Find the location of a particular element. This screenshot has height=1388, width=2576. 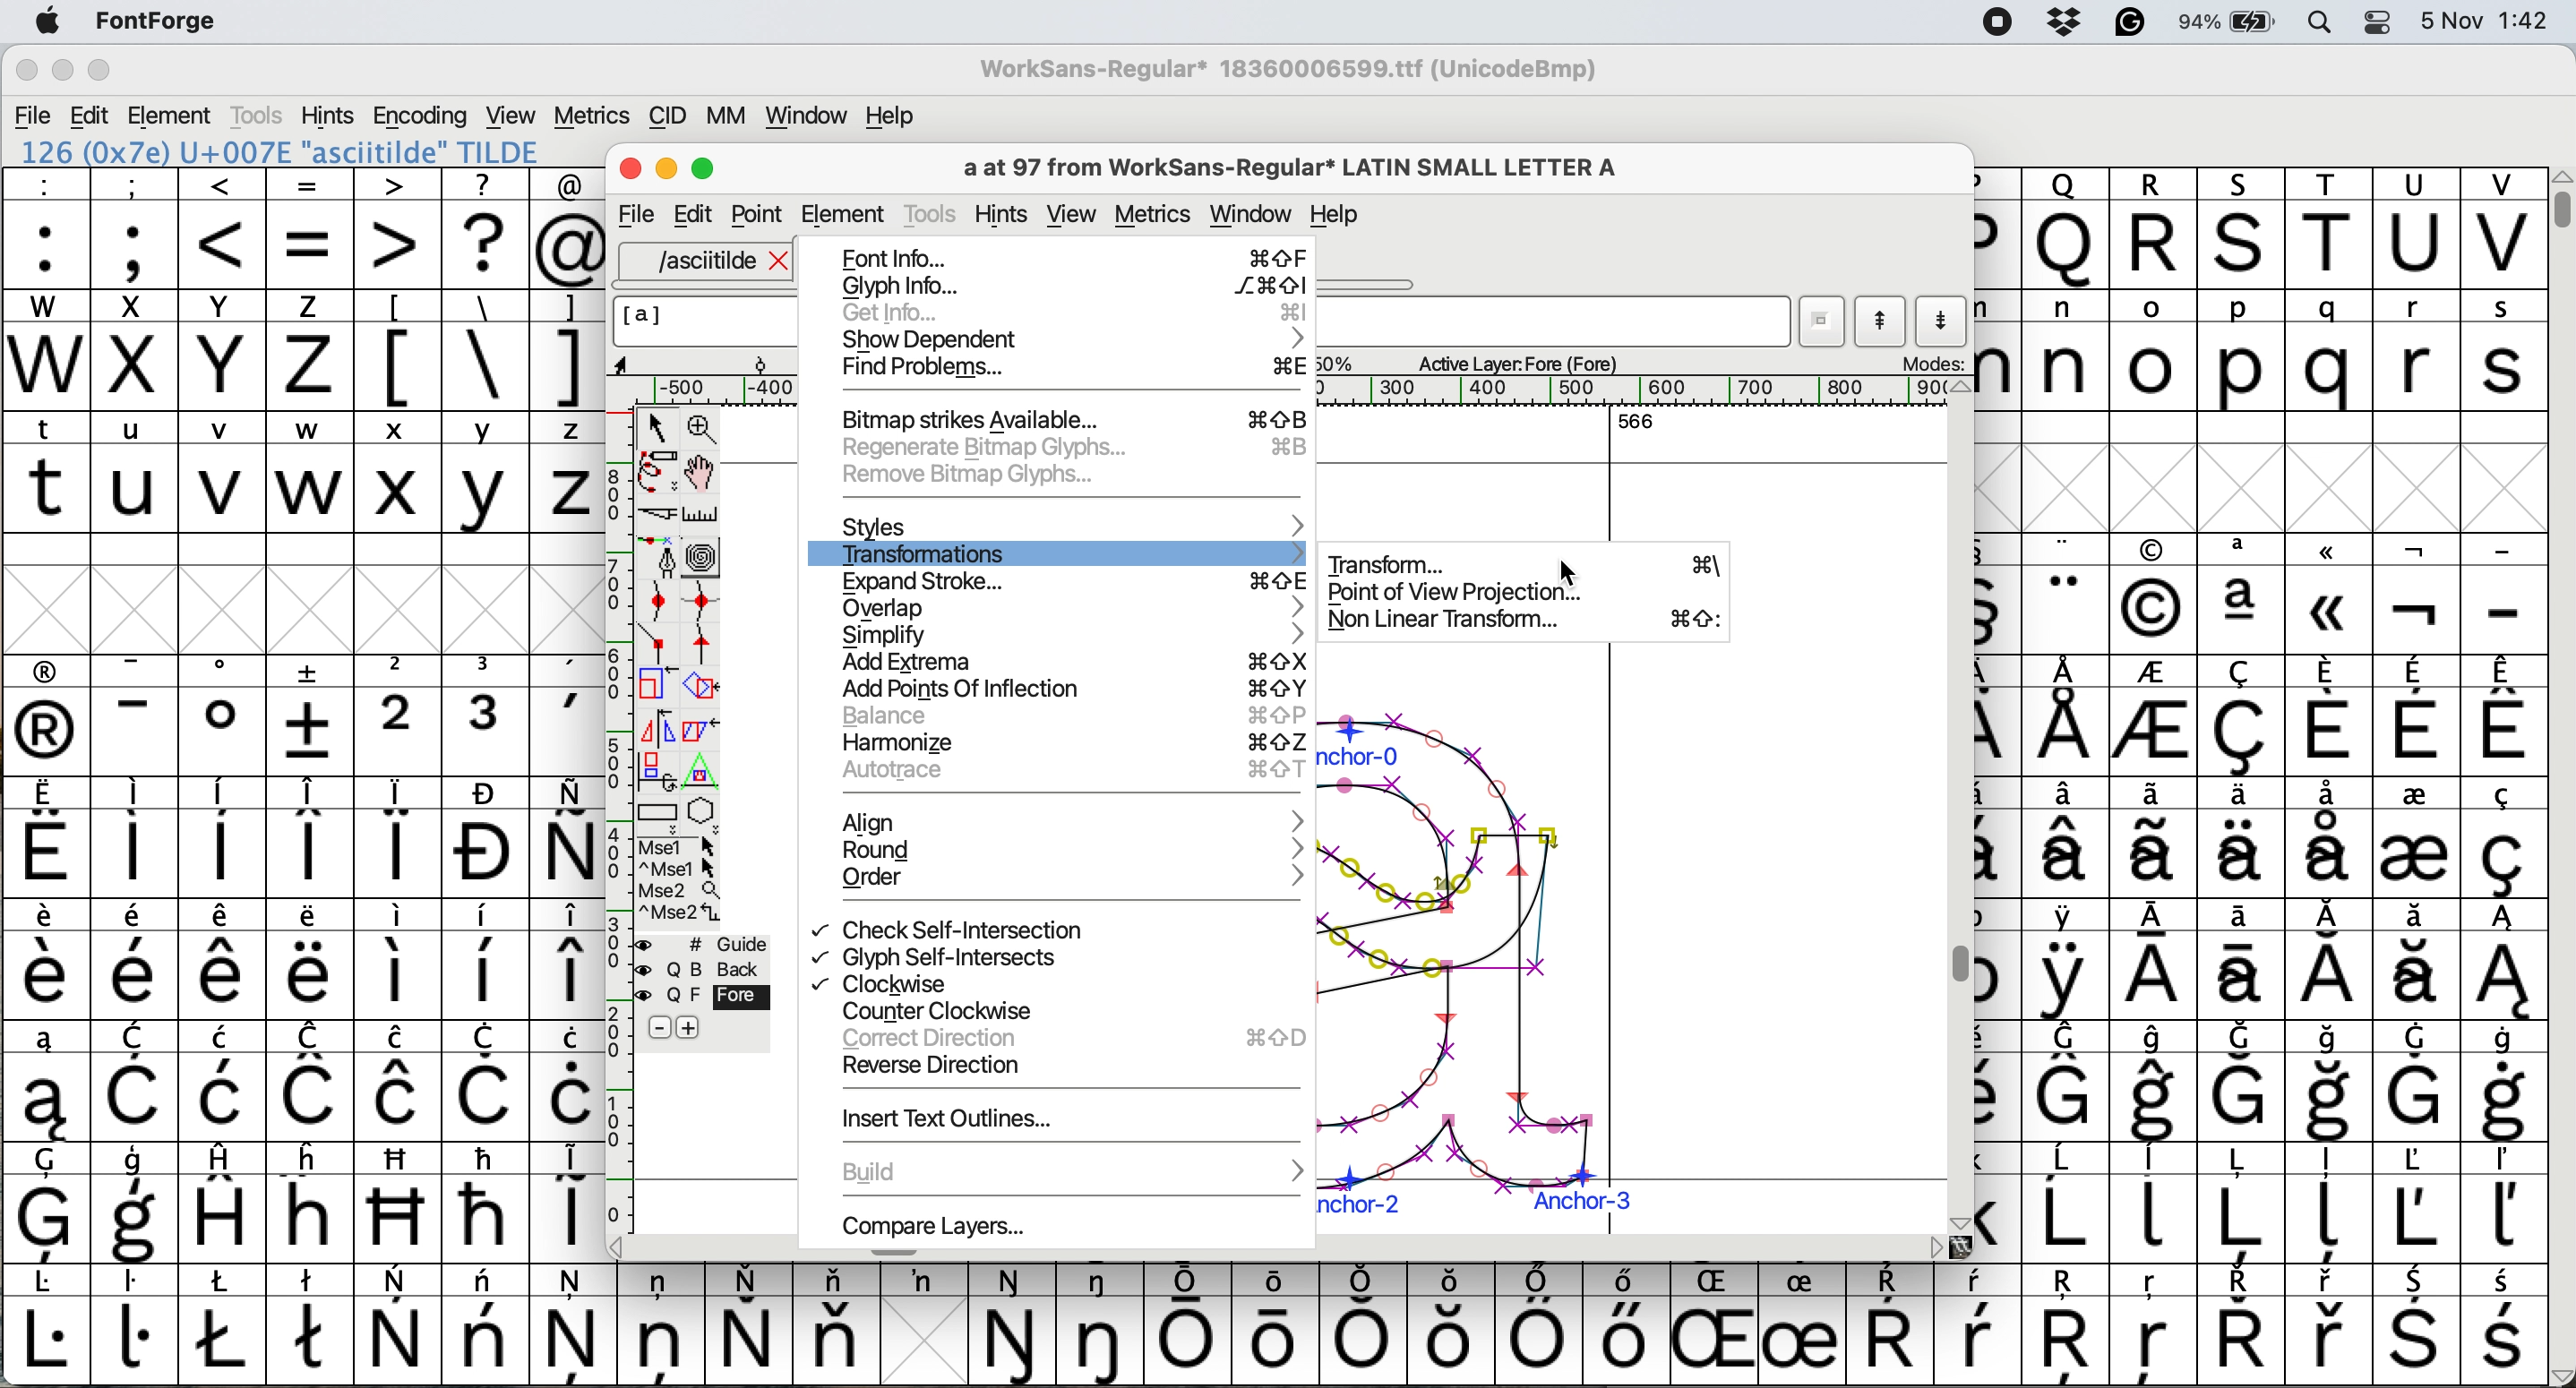

metrics is located at coordinates (591, 116).